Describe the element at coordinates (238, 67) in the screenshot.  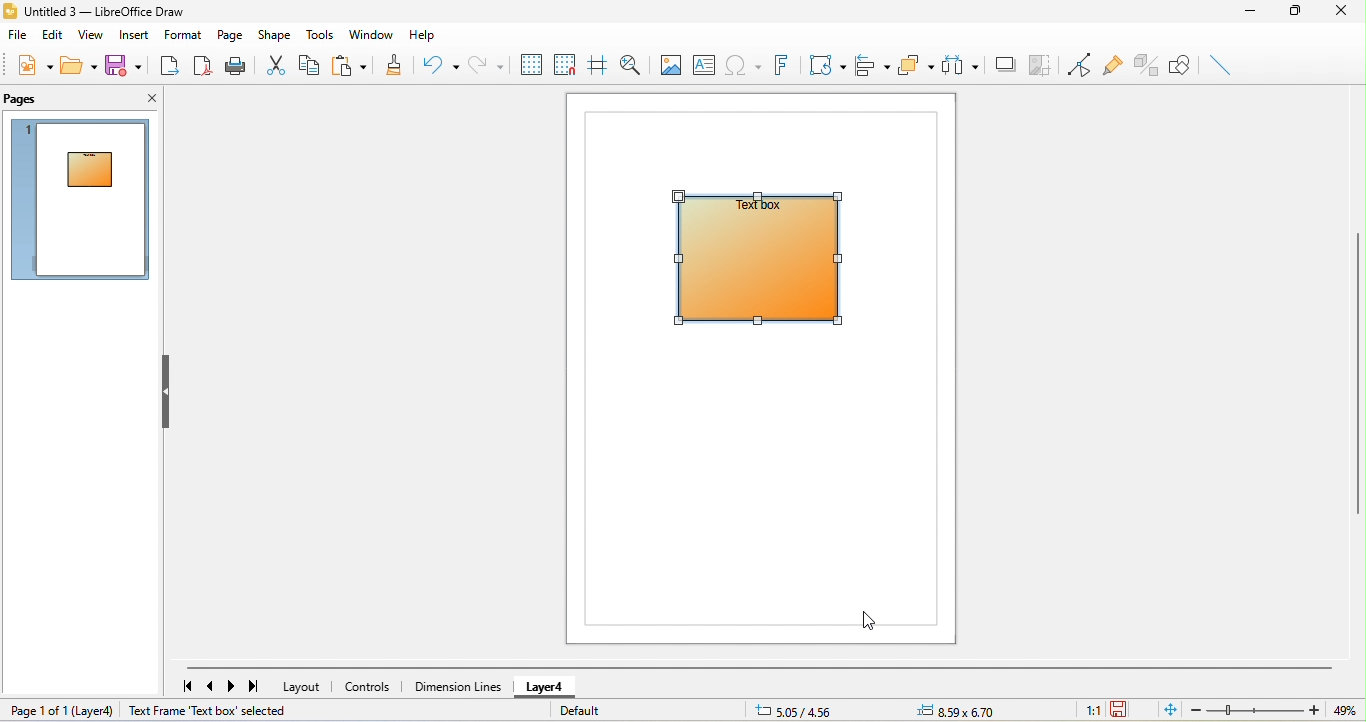
I see `print` at that location.